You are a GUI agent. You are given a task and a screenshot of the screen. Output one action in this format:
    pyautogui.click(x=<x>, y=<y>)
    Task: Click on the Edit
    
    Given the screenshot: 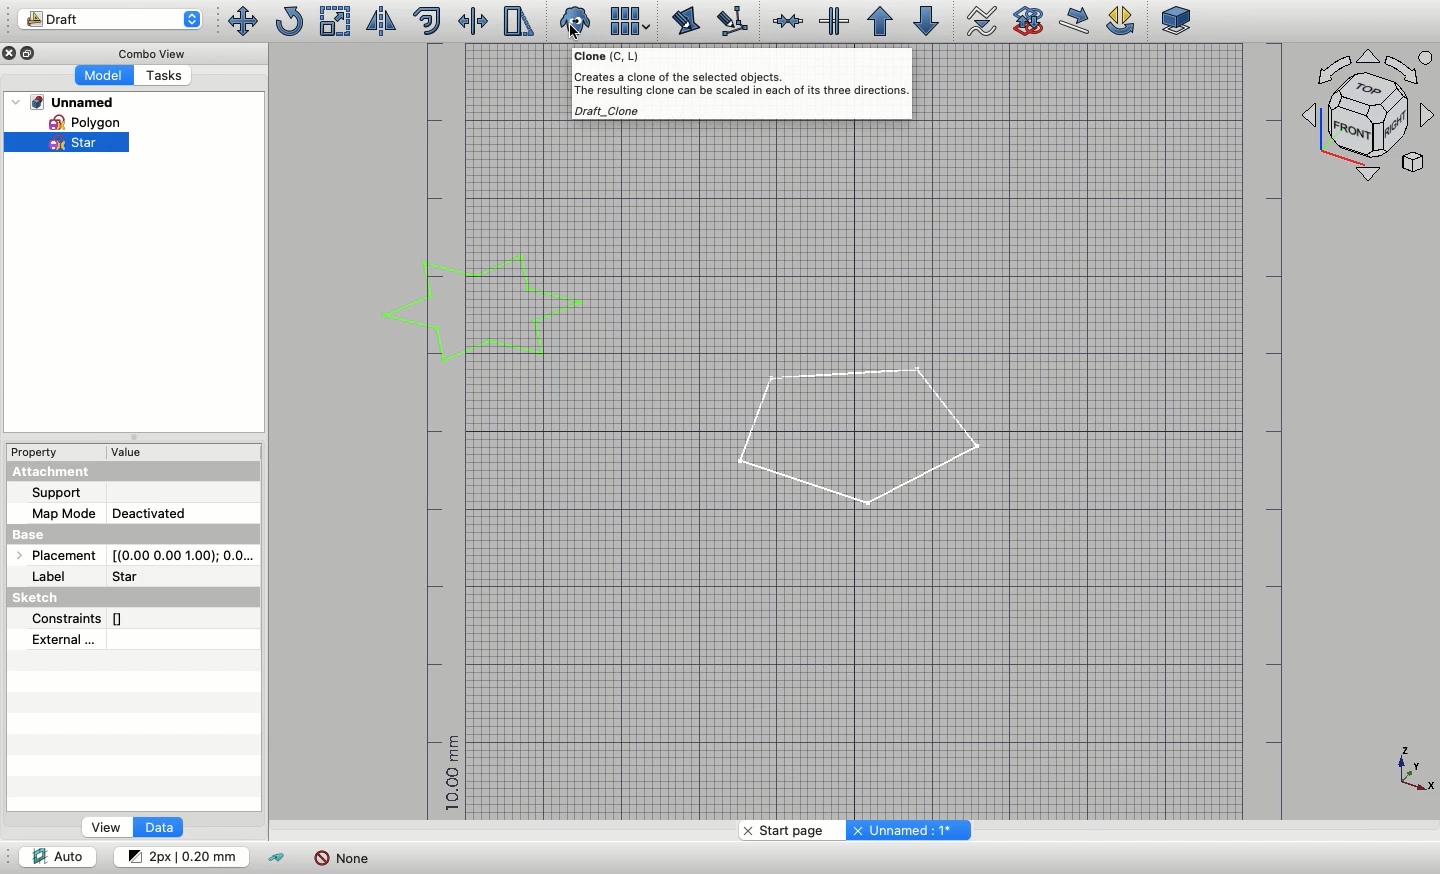 What is the action you would take?
    pyautogui.click(x=686, y=21)
    